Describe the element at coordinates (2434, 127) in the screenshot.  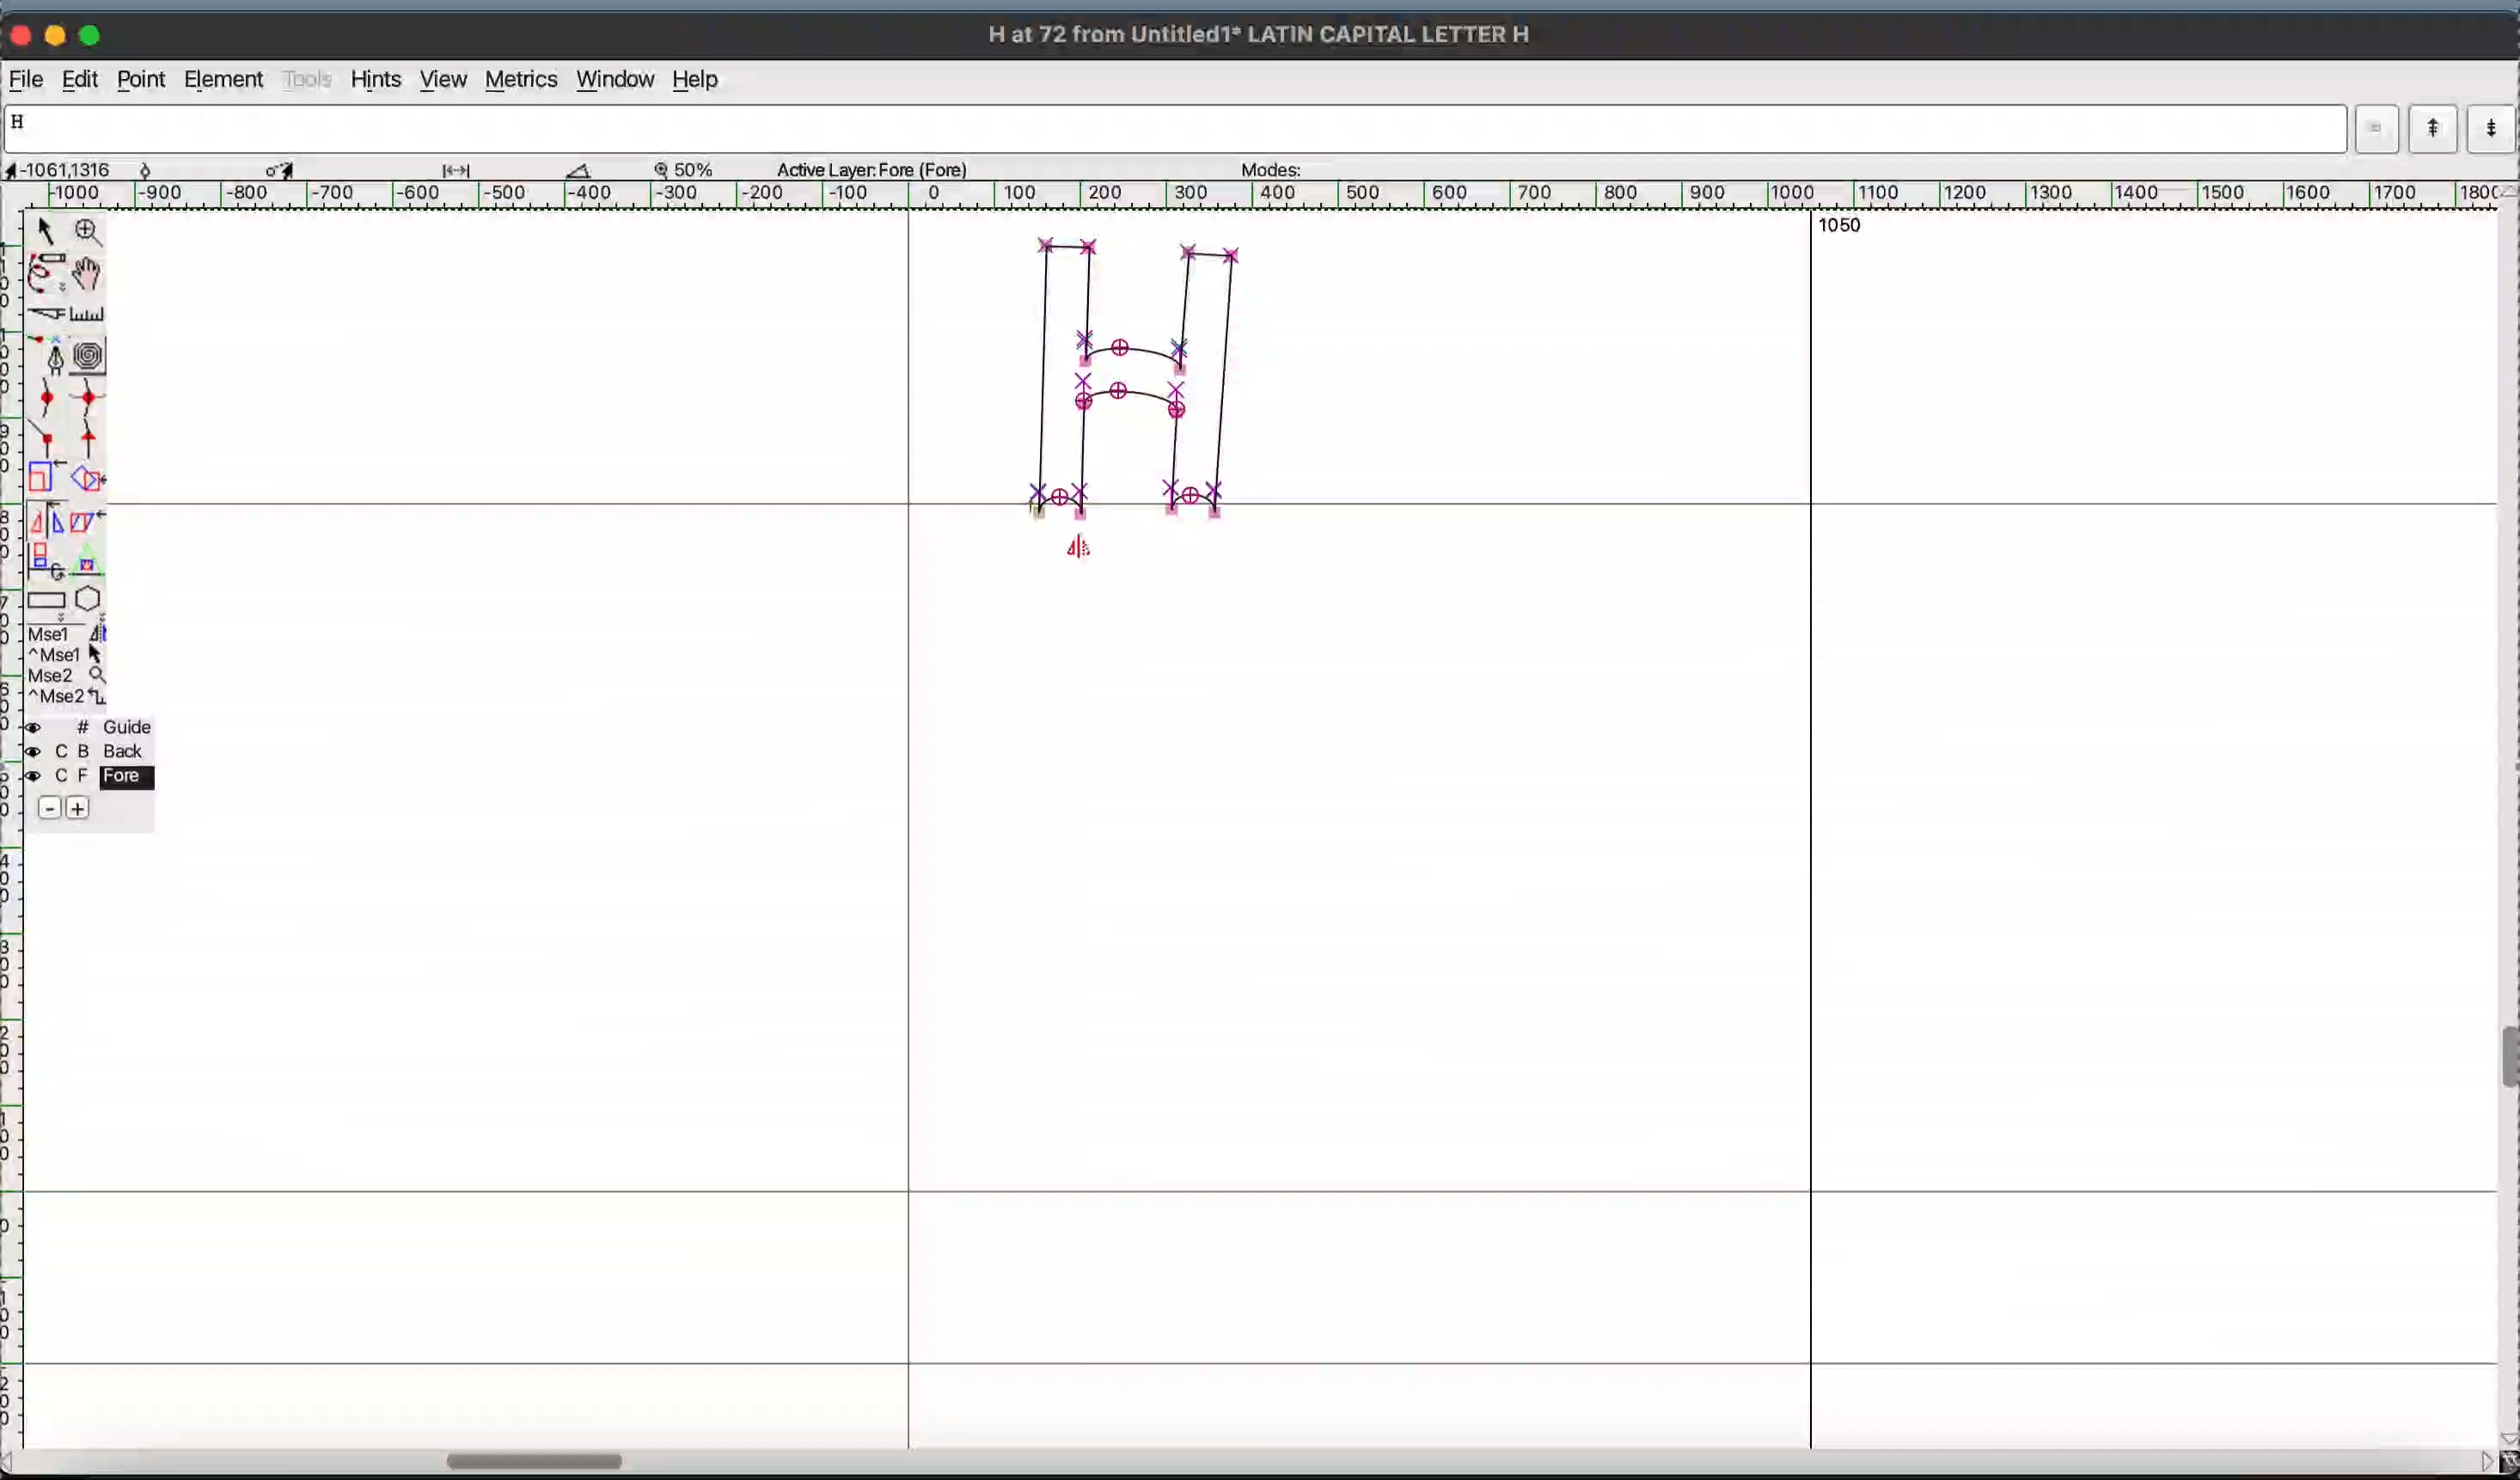
I see `previous word` at that location.